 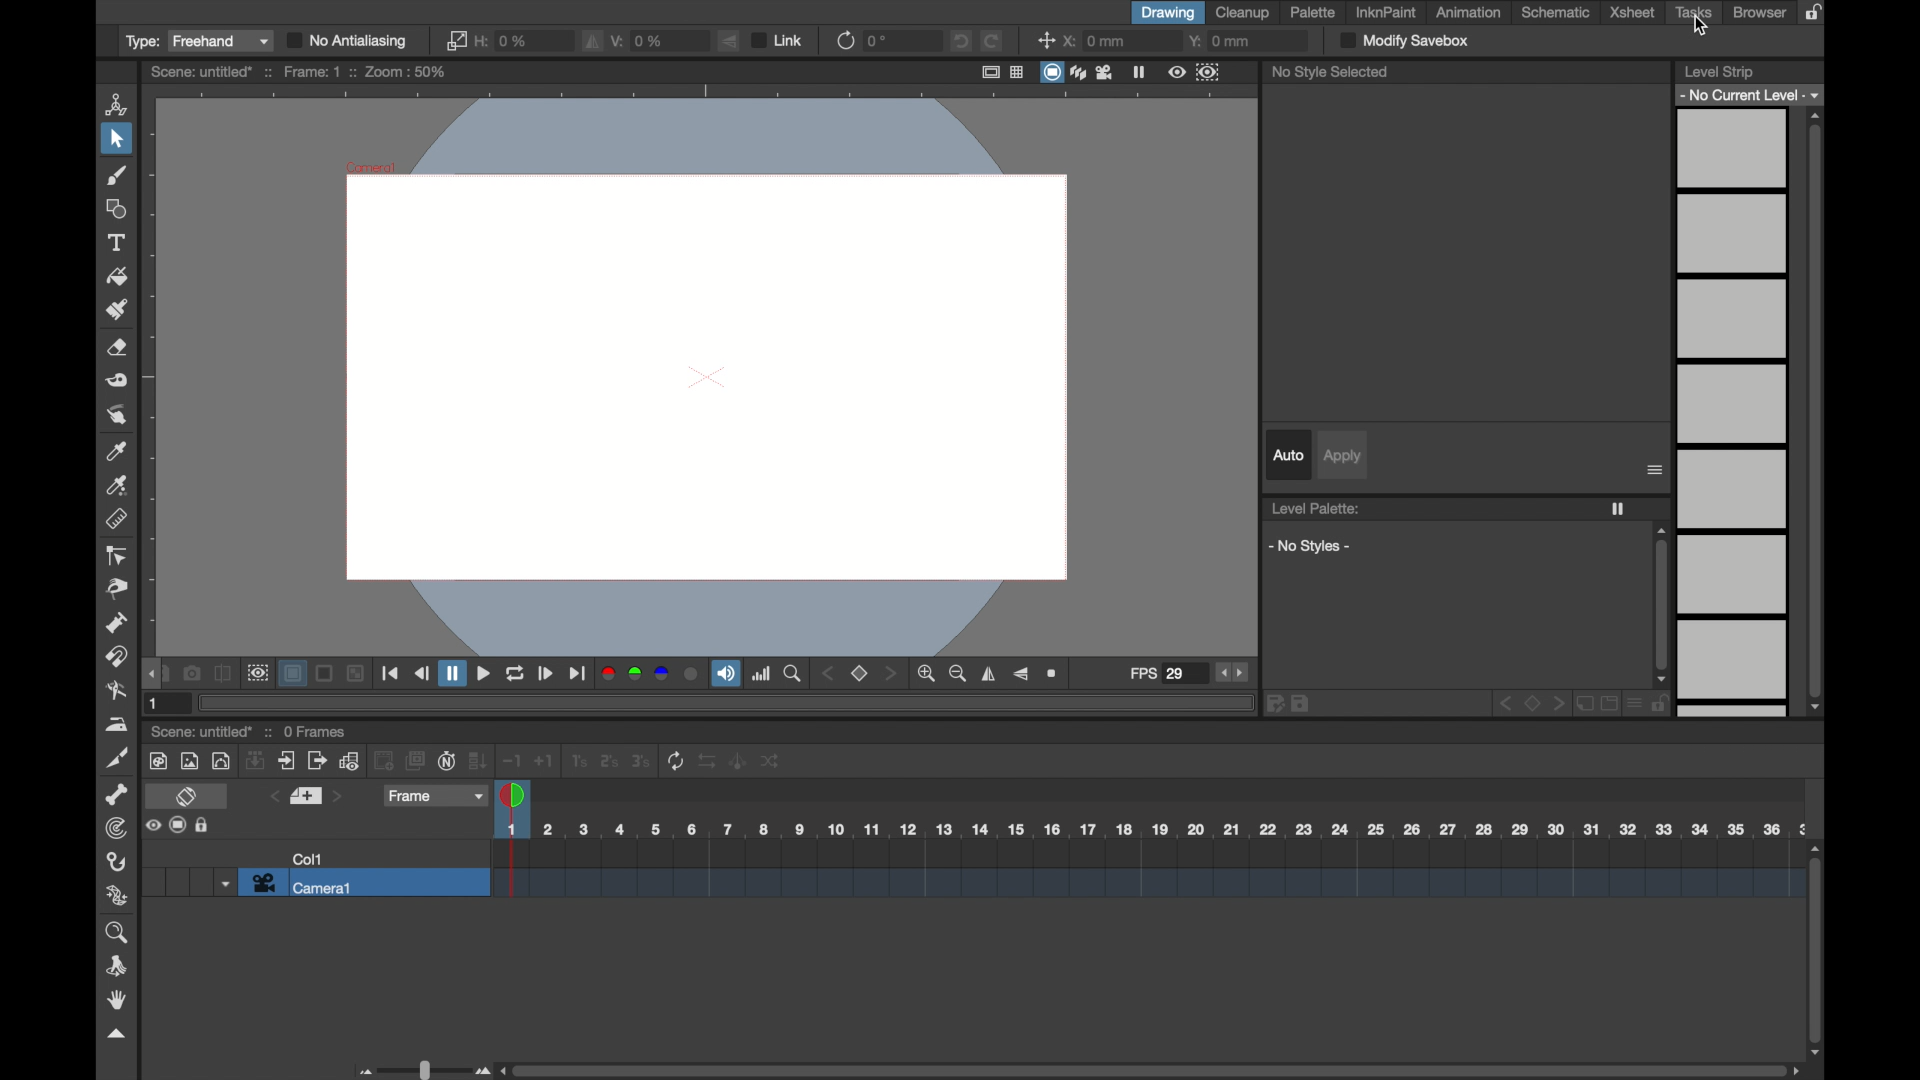 I want to click on flip horizontally, so click(x=1022, y=675).